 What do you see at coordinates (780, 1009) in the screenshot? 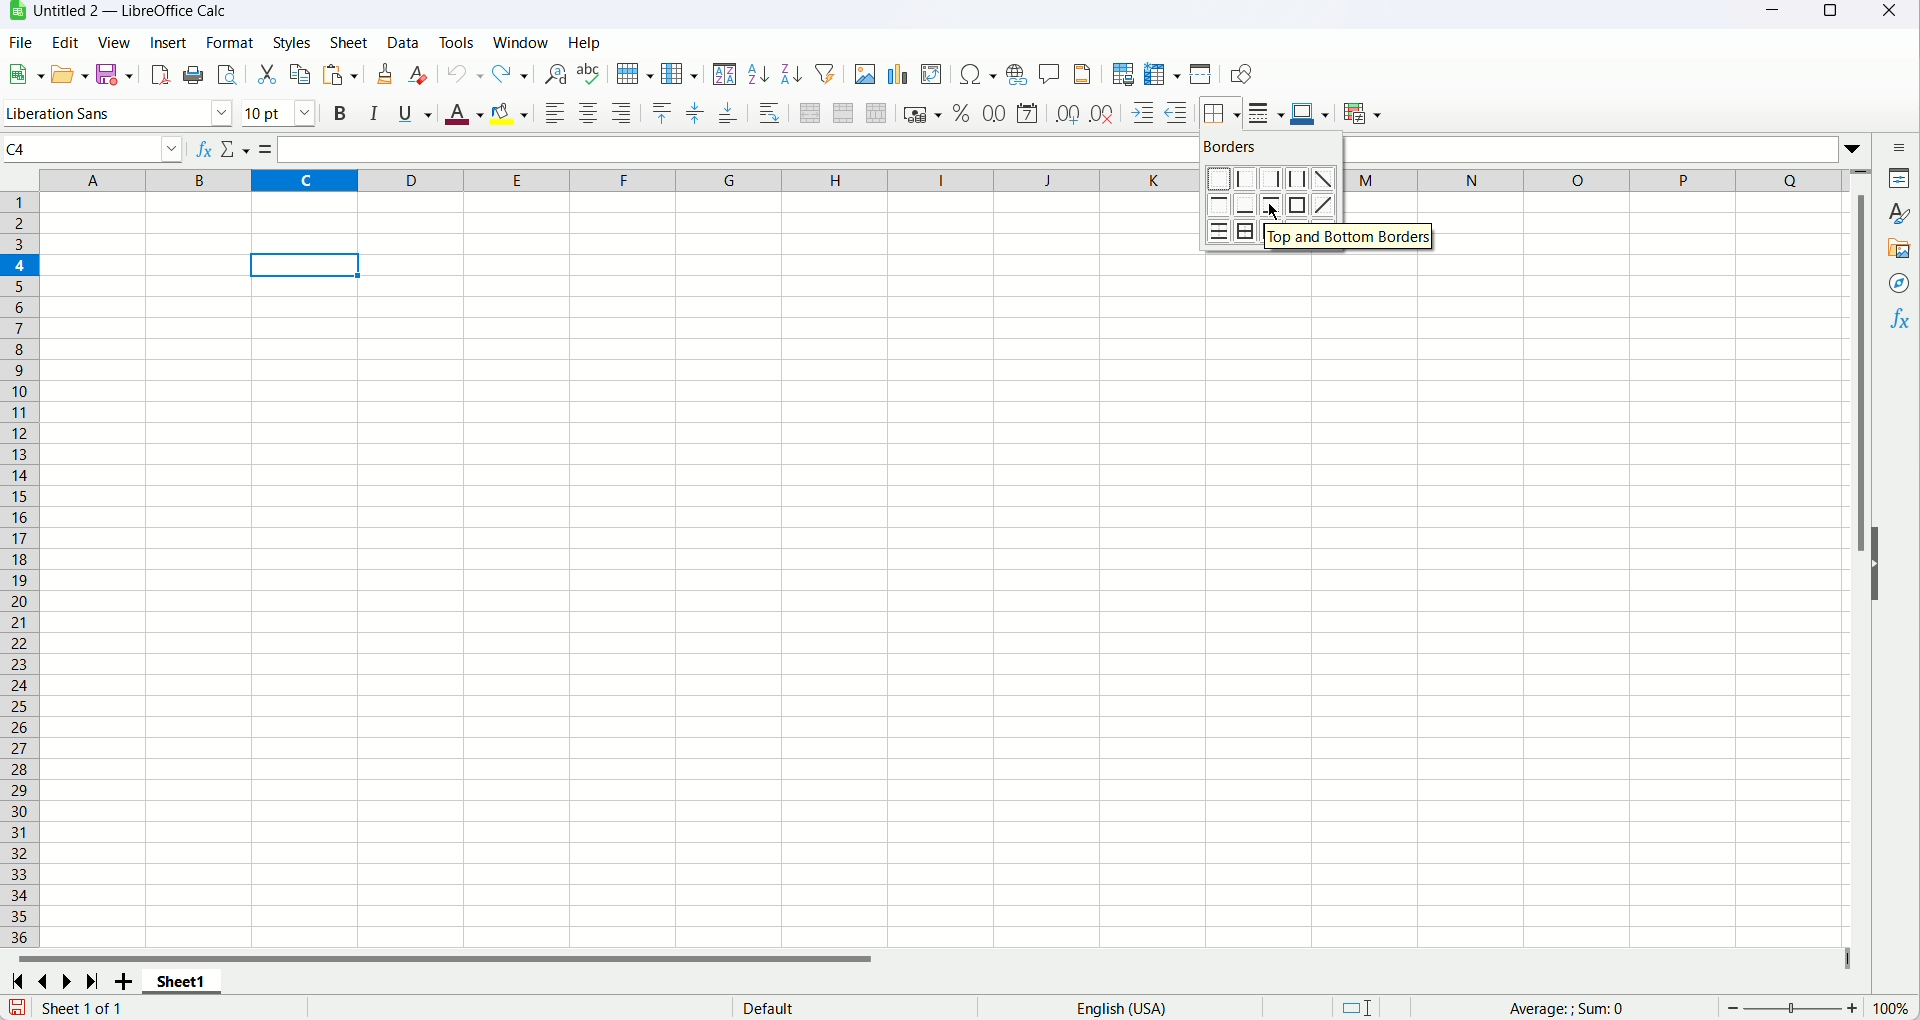
I see `text` at bounding box center [780, 1009].